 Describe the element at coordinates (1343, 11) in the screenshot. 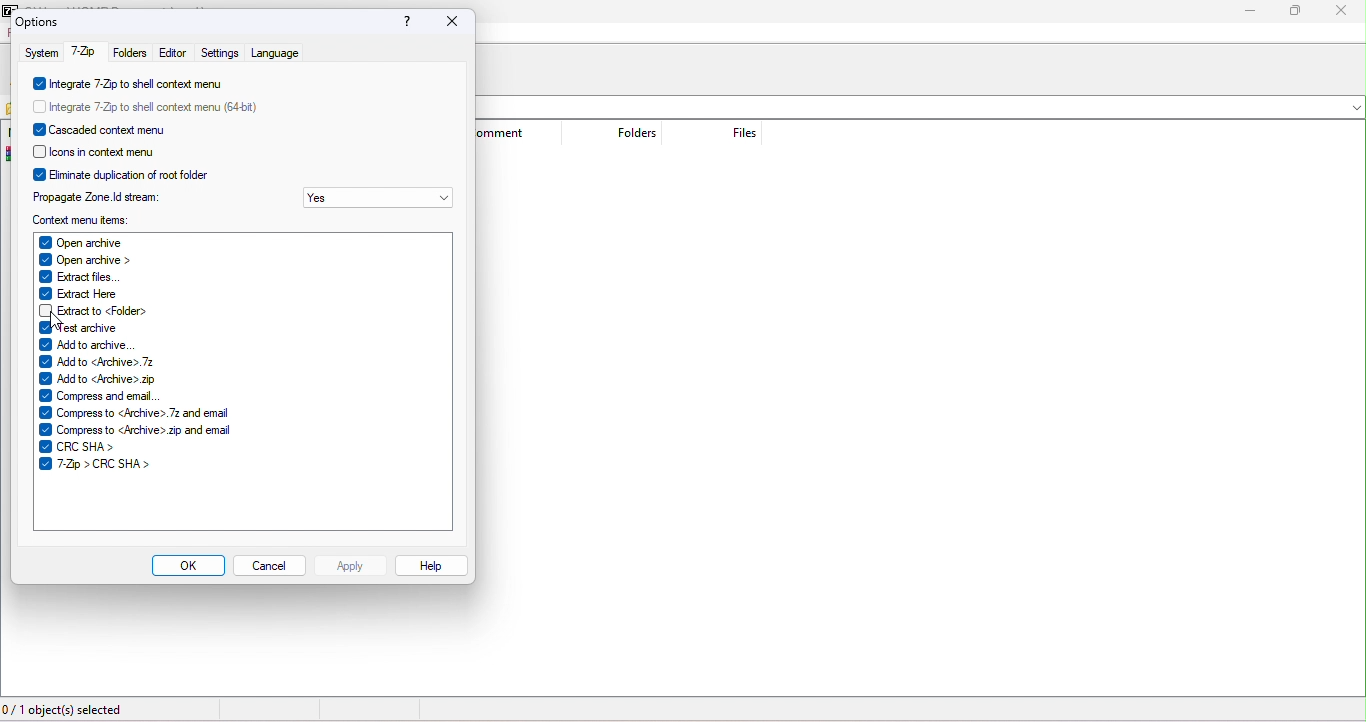

I see `close` at that location.